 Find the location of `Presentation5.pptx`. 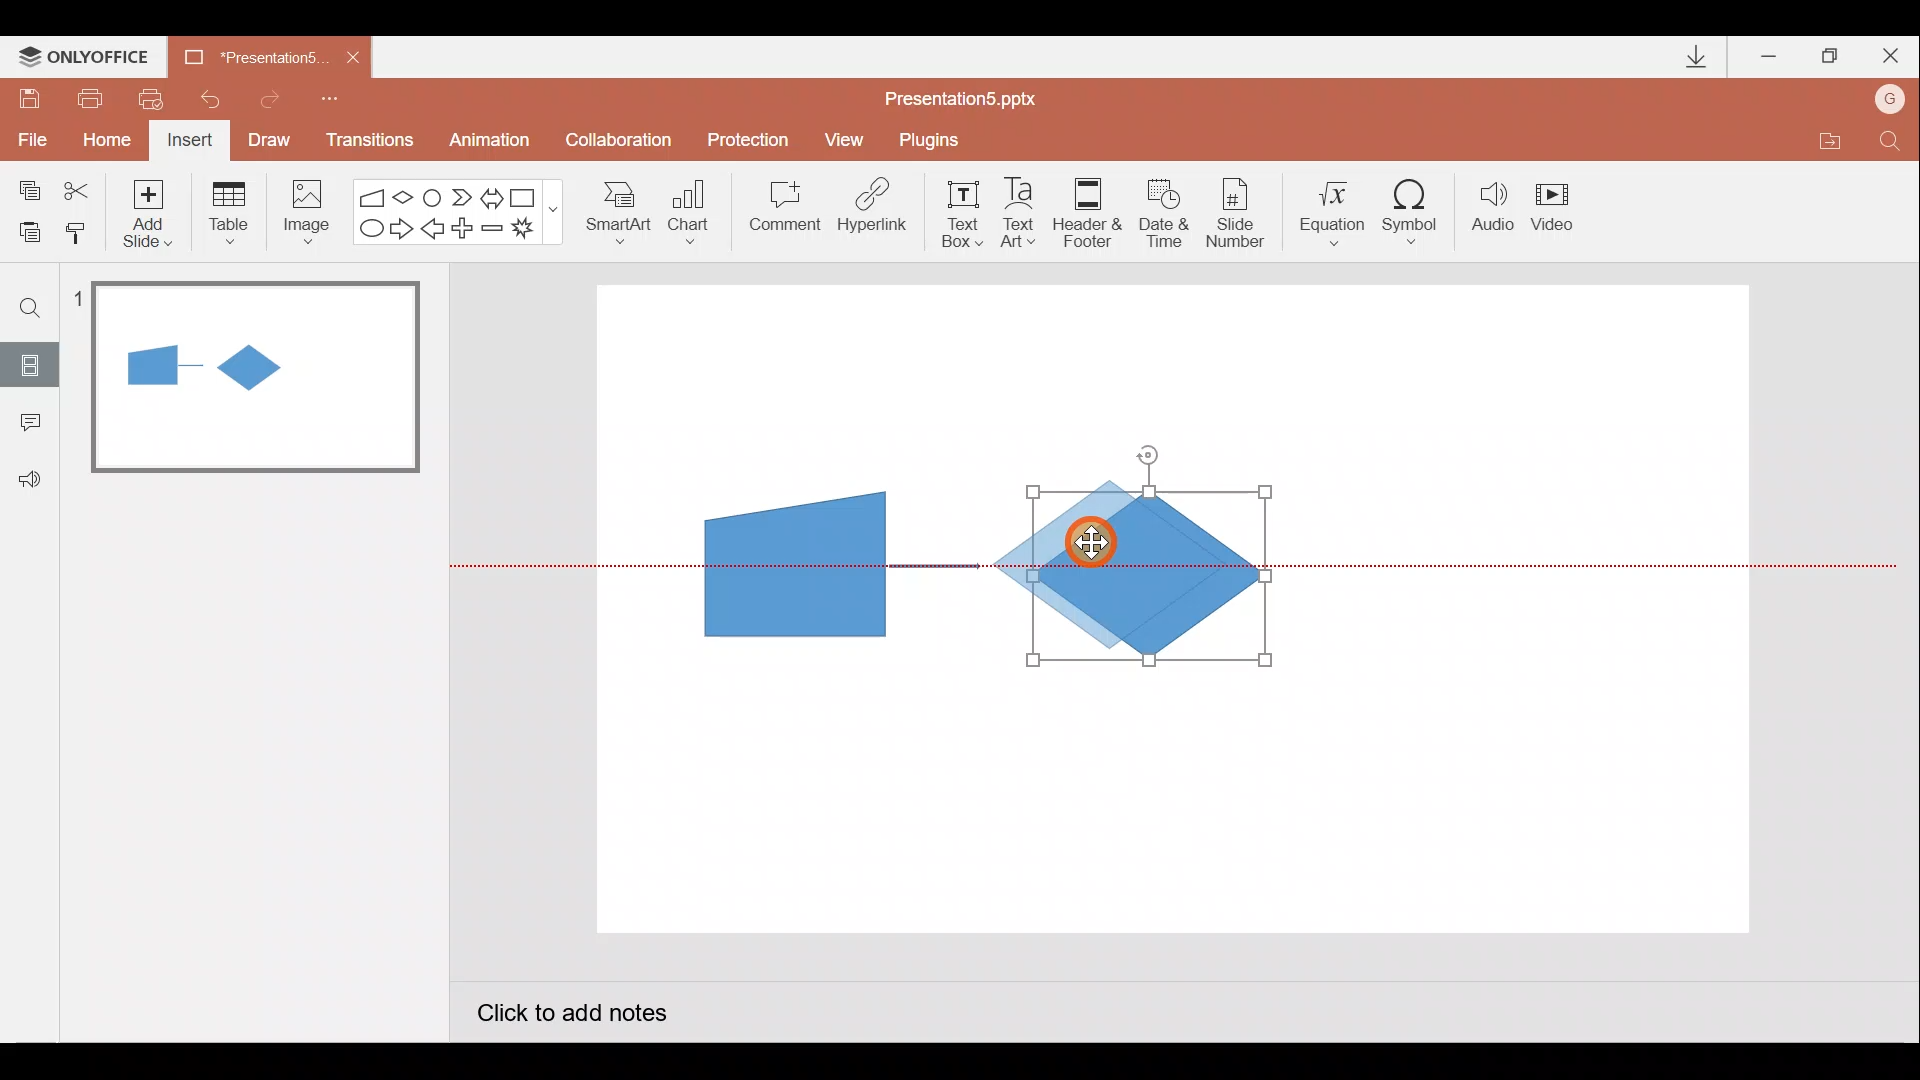

Presentation5.pptx is located at coordinates (974, 94).